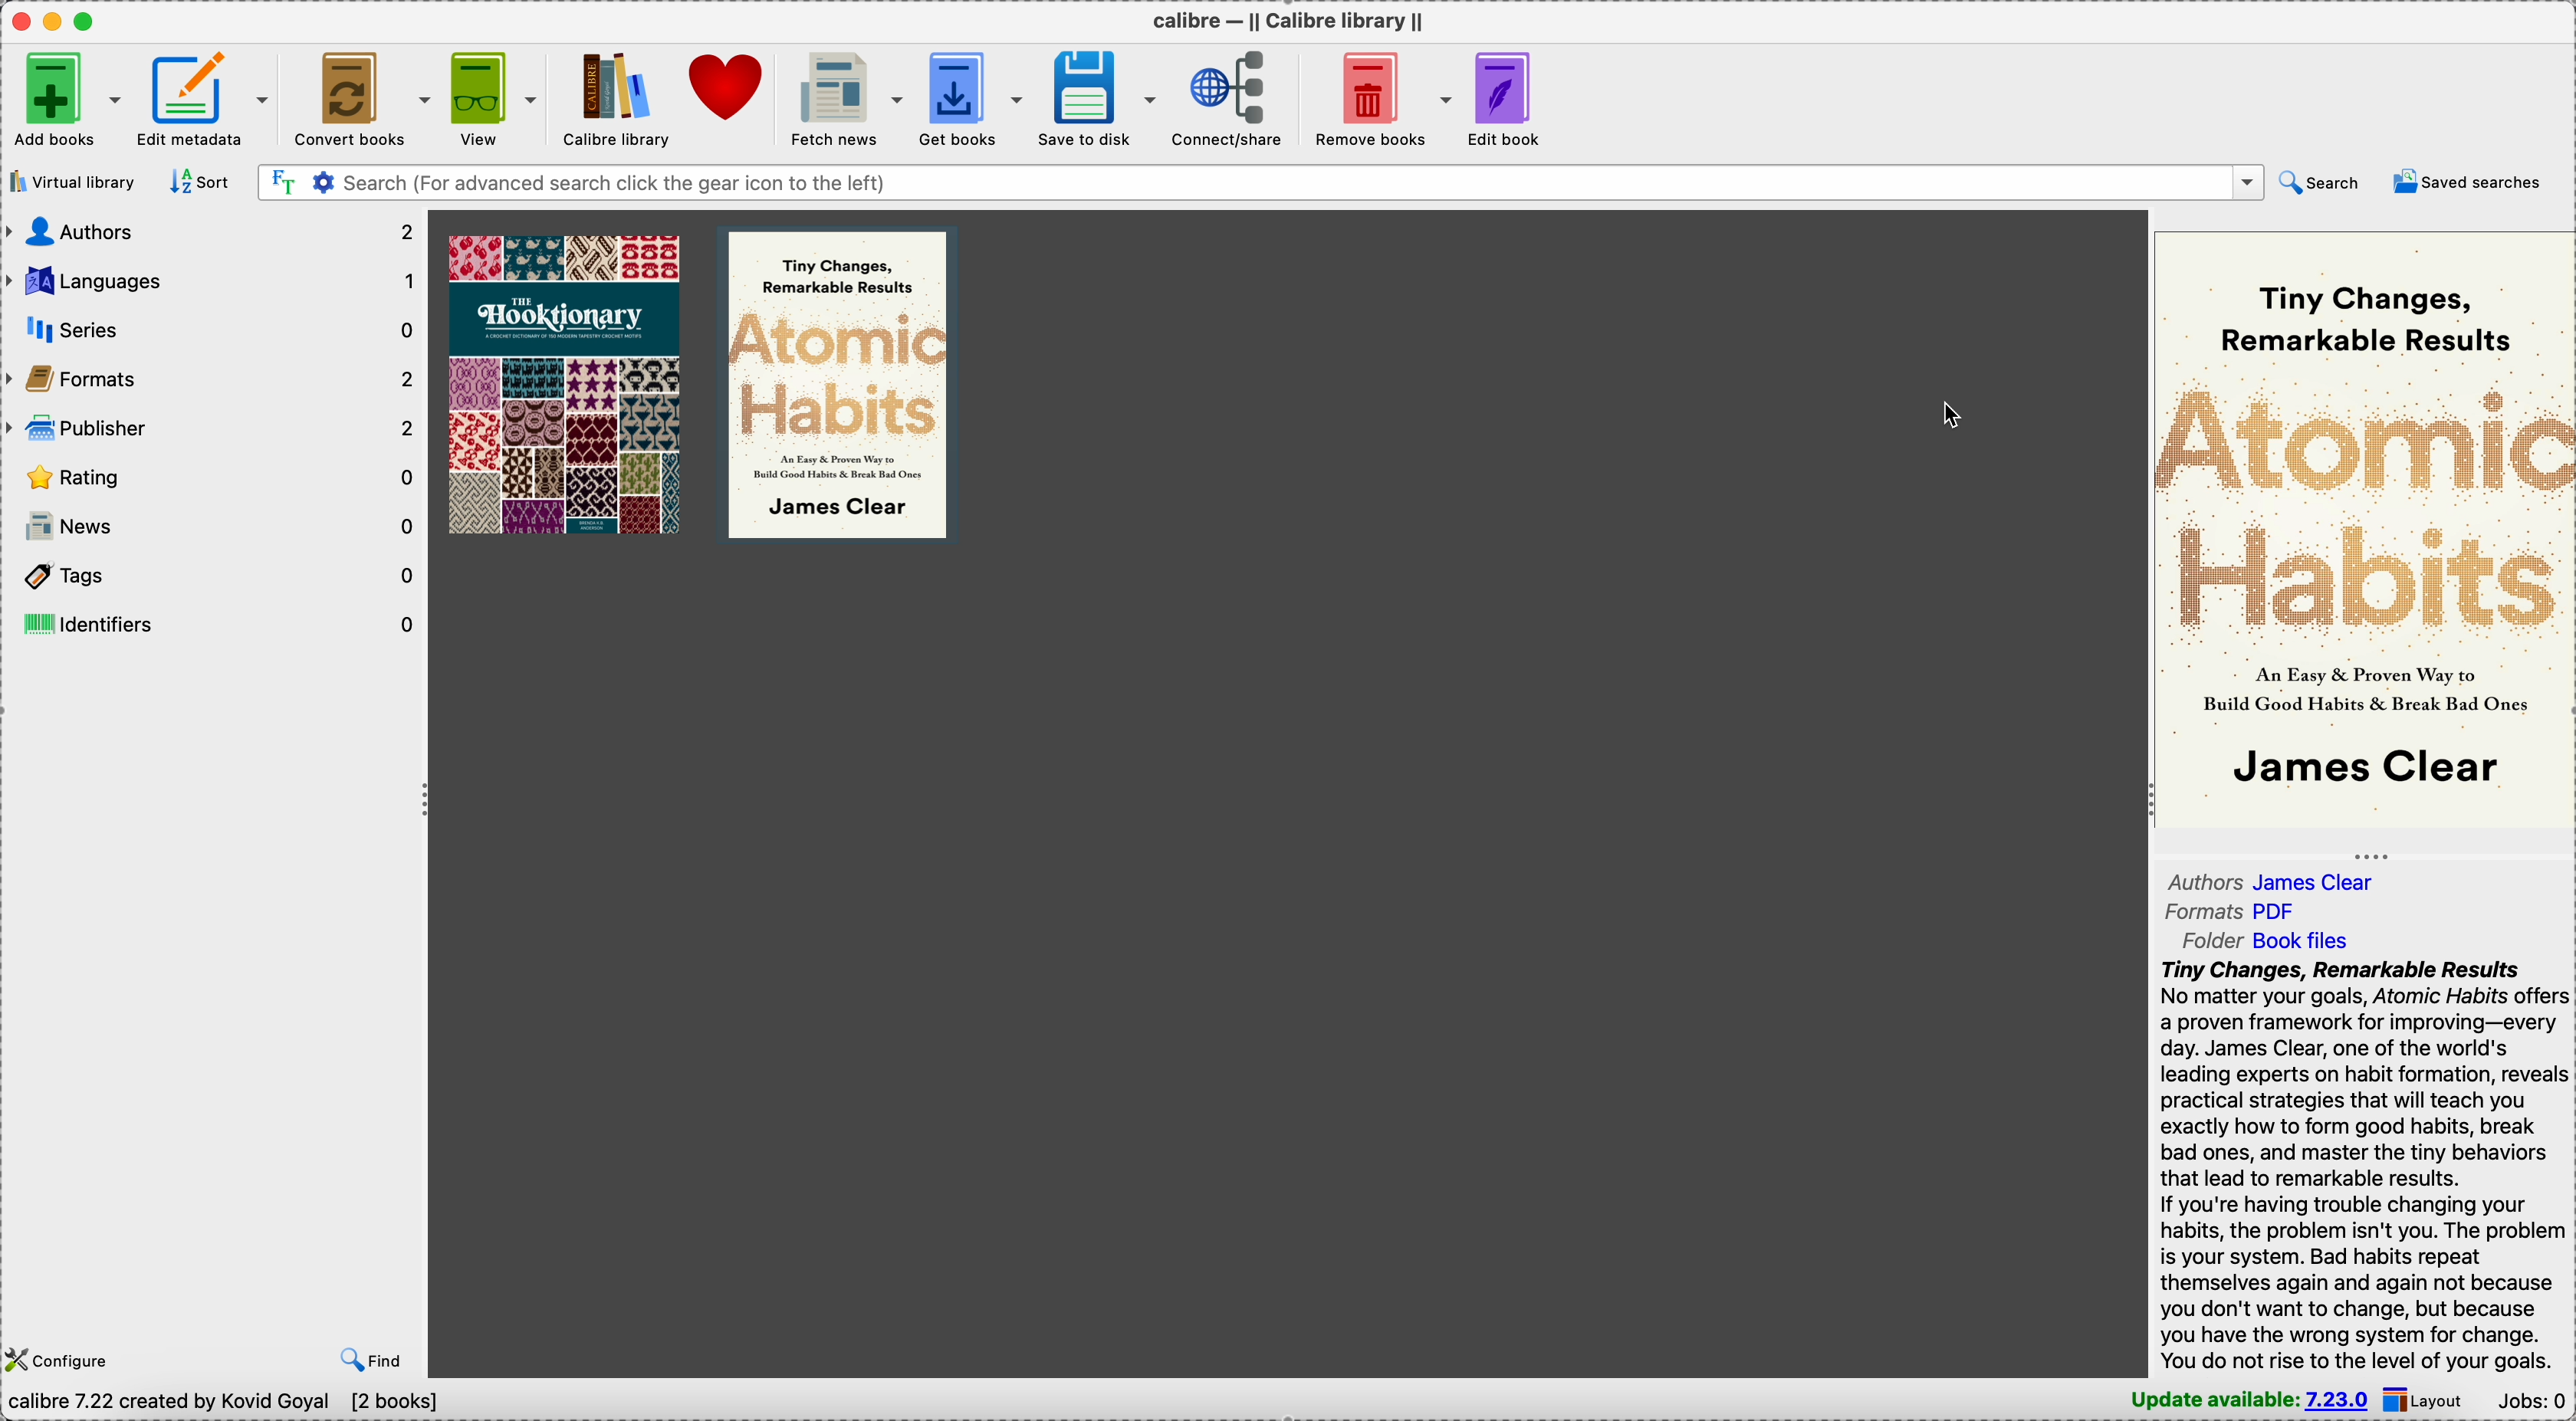 This screenshot has height=1421, width=2576. I want to click on tiny changes, remarkable results, so click(2364, 318).